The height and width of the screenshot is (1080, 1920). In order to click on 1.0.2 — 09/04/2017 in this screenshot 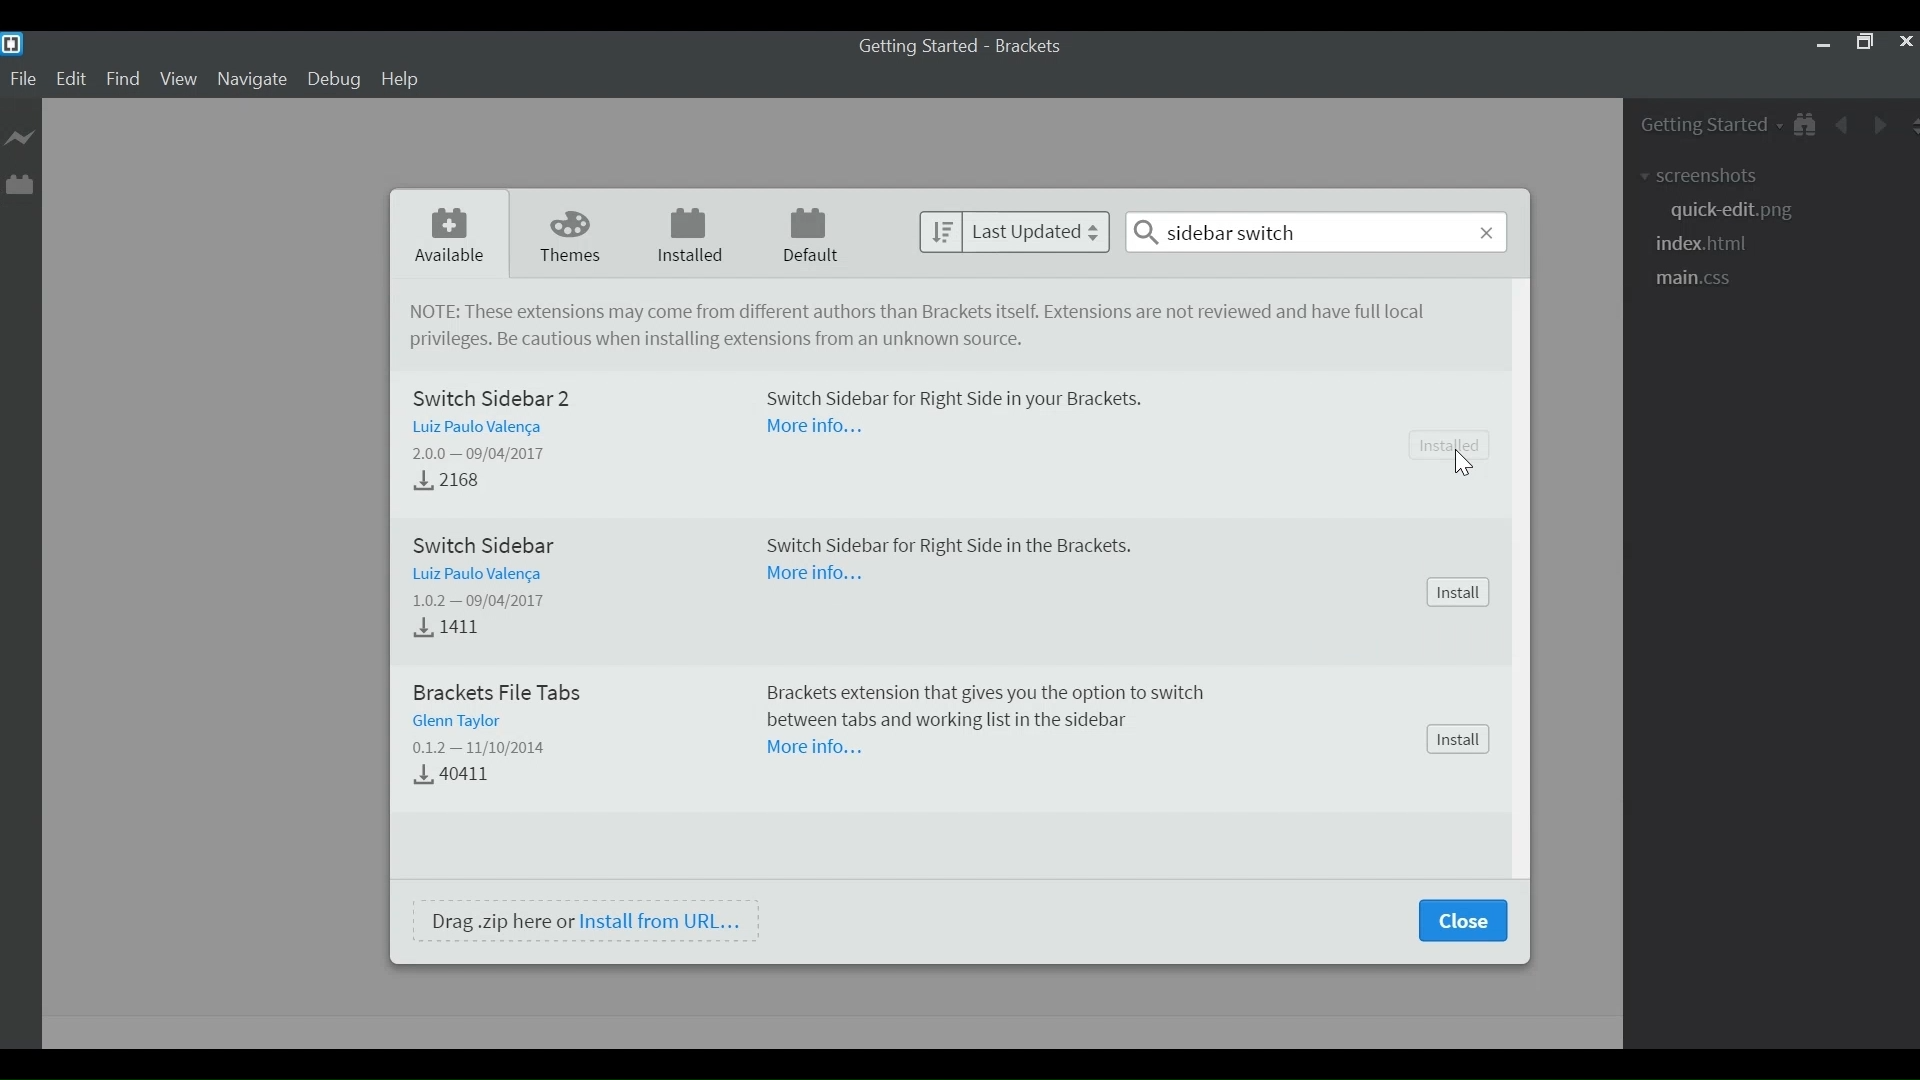, I will do `click(477, 602)`.